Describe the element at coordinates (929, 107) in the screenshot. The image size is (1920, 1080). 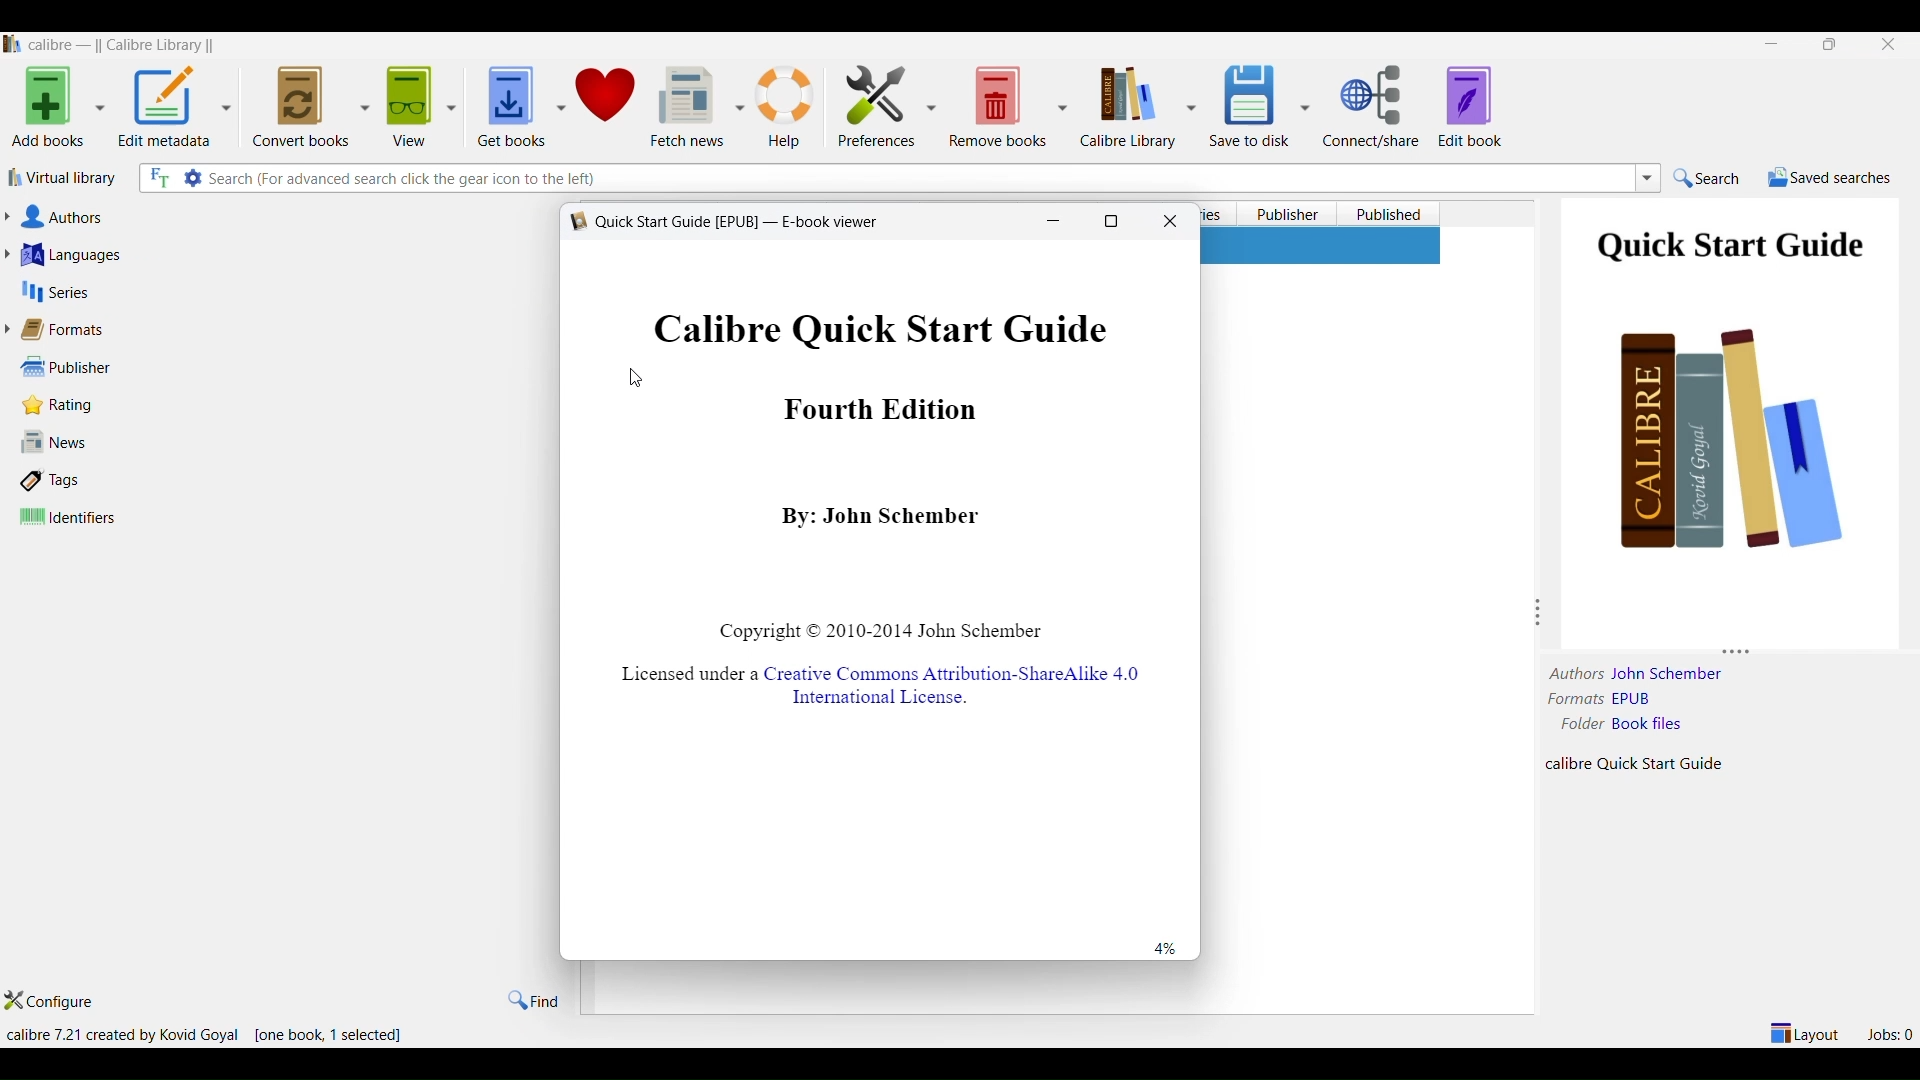
I see `preferences options dropdown button` at that location.